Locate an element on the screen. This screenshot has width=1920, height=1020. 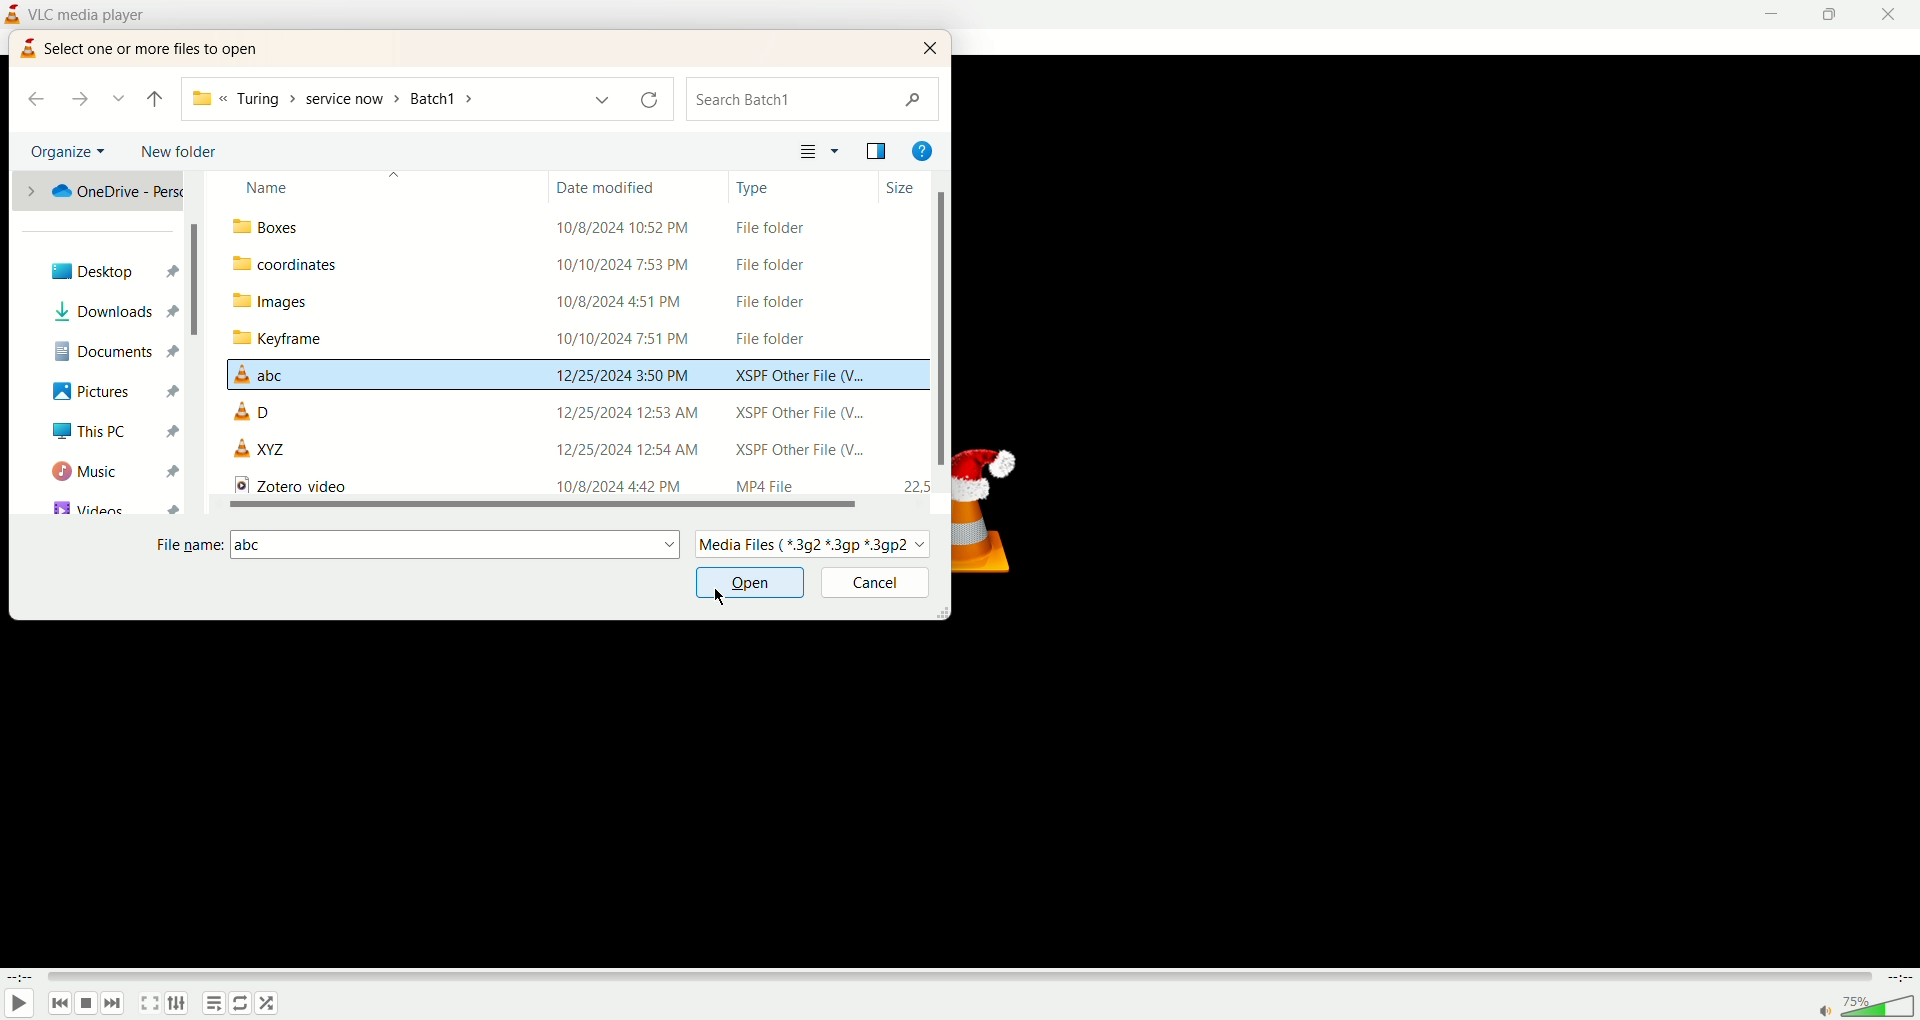
organize is located at coordinates (71, 151).